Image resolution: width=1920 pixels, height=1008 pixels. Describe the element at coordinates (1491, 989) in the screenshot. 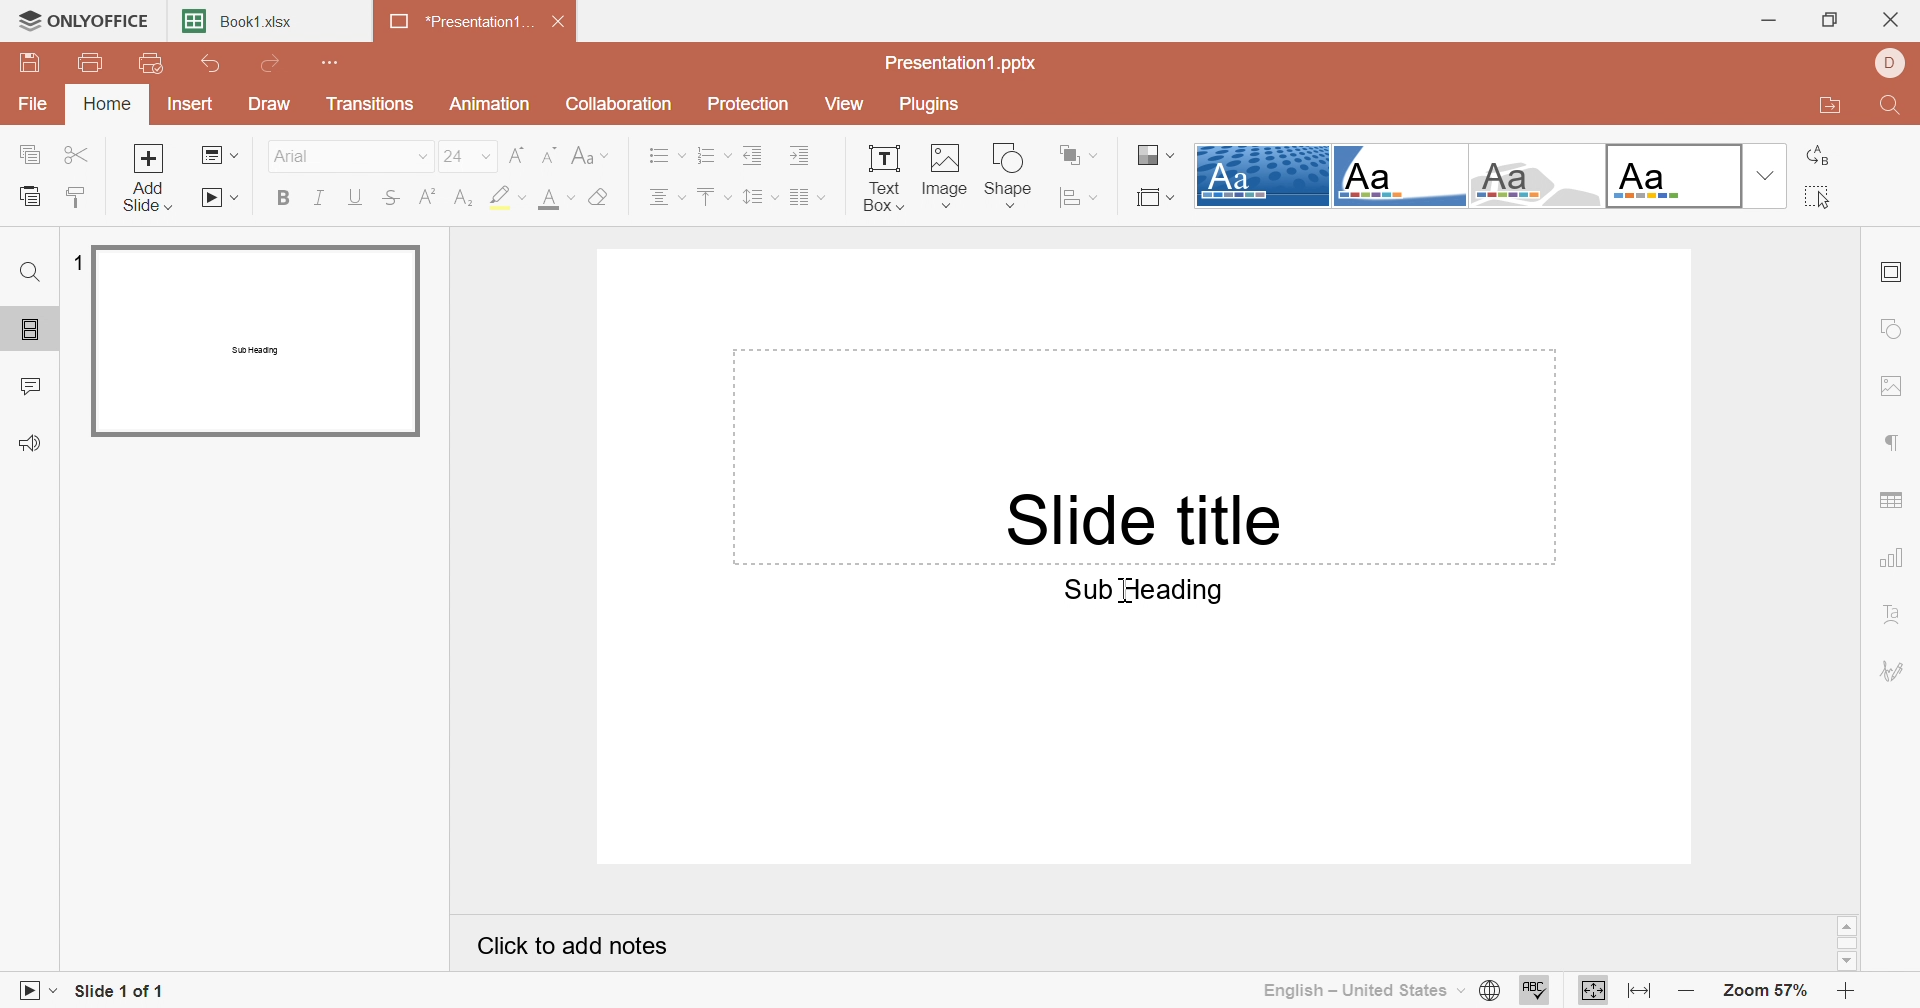

I see `Set document language` at that location.